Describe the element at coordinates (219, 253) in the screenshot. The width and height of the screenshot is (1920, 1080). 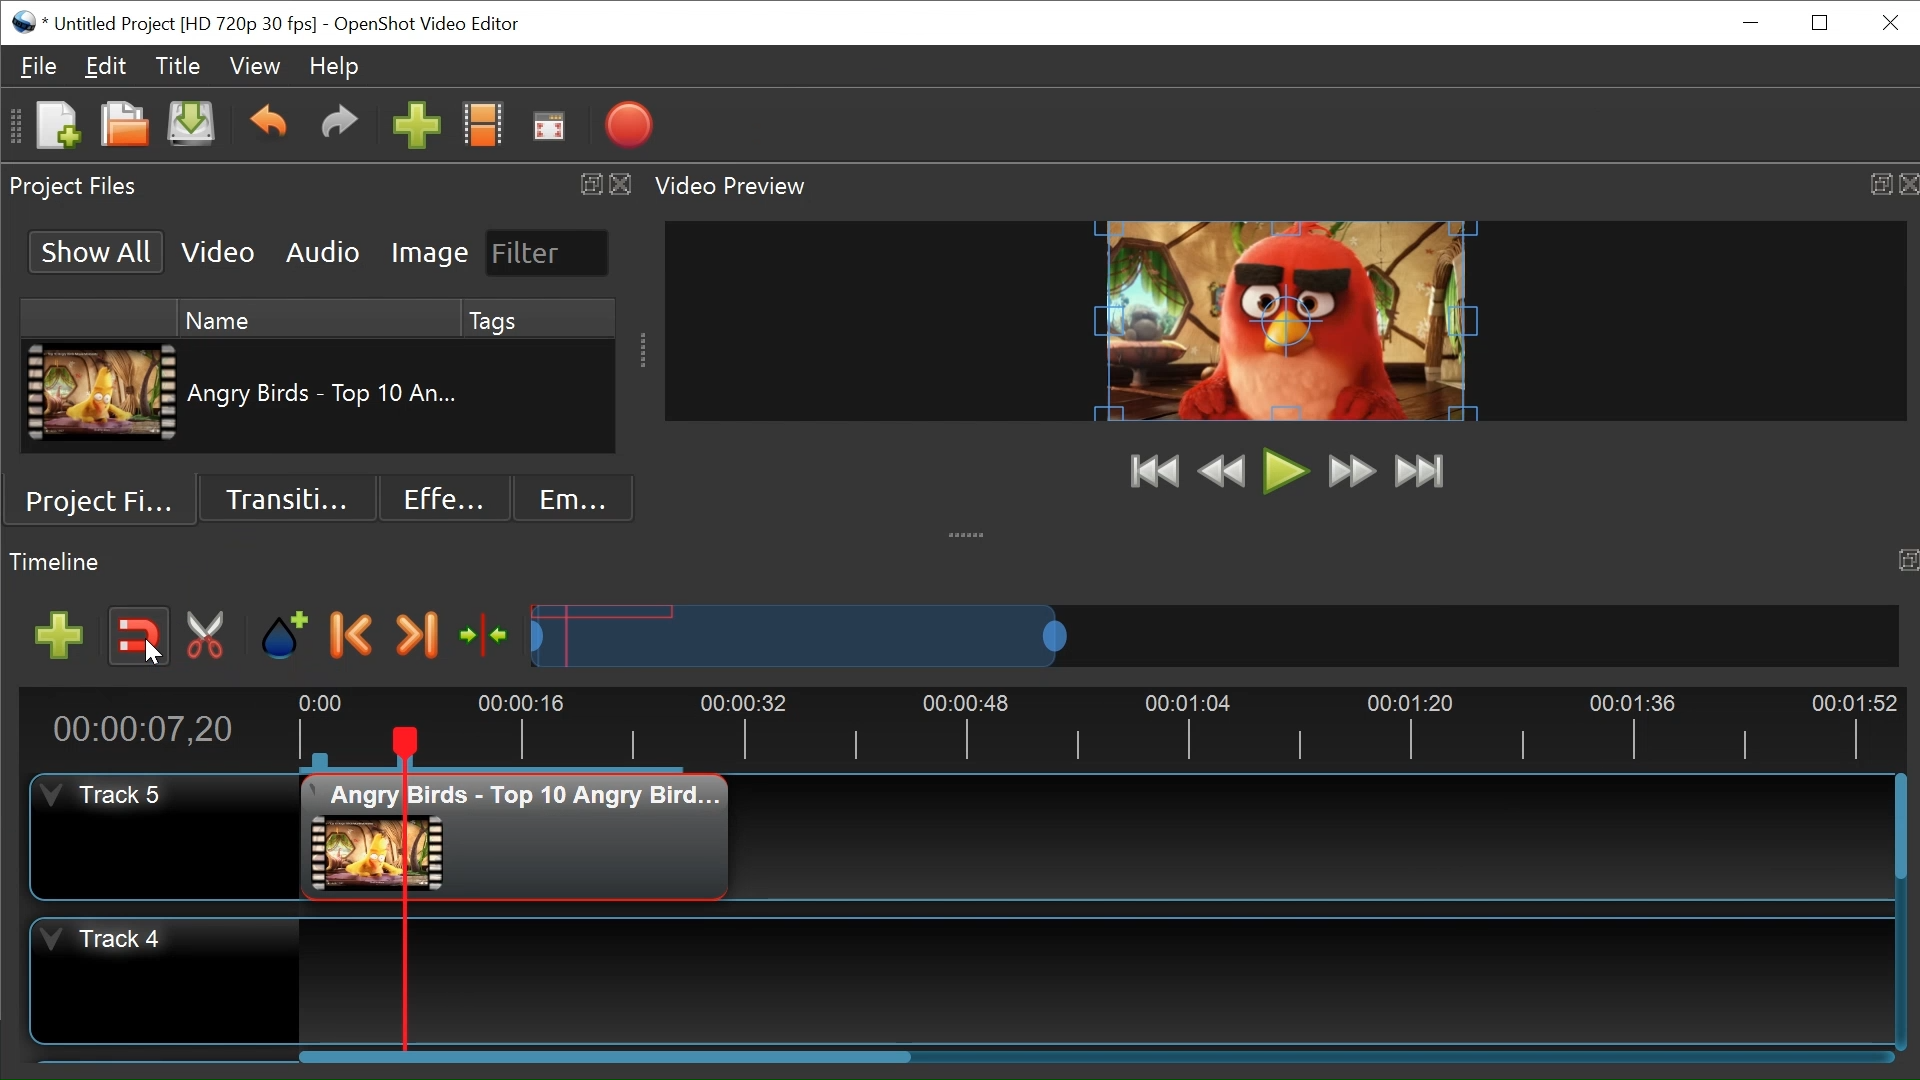
I see `Video` at that location.